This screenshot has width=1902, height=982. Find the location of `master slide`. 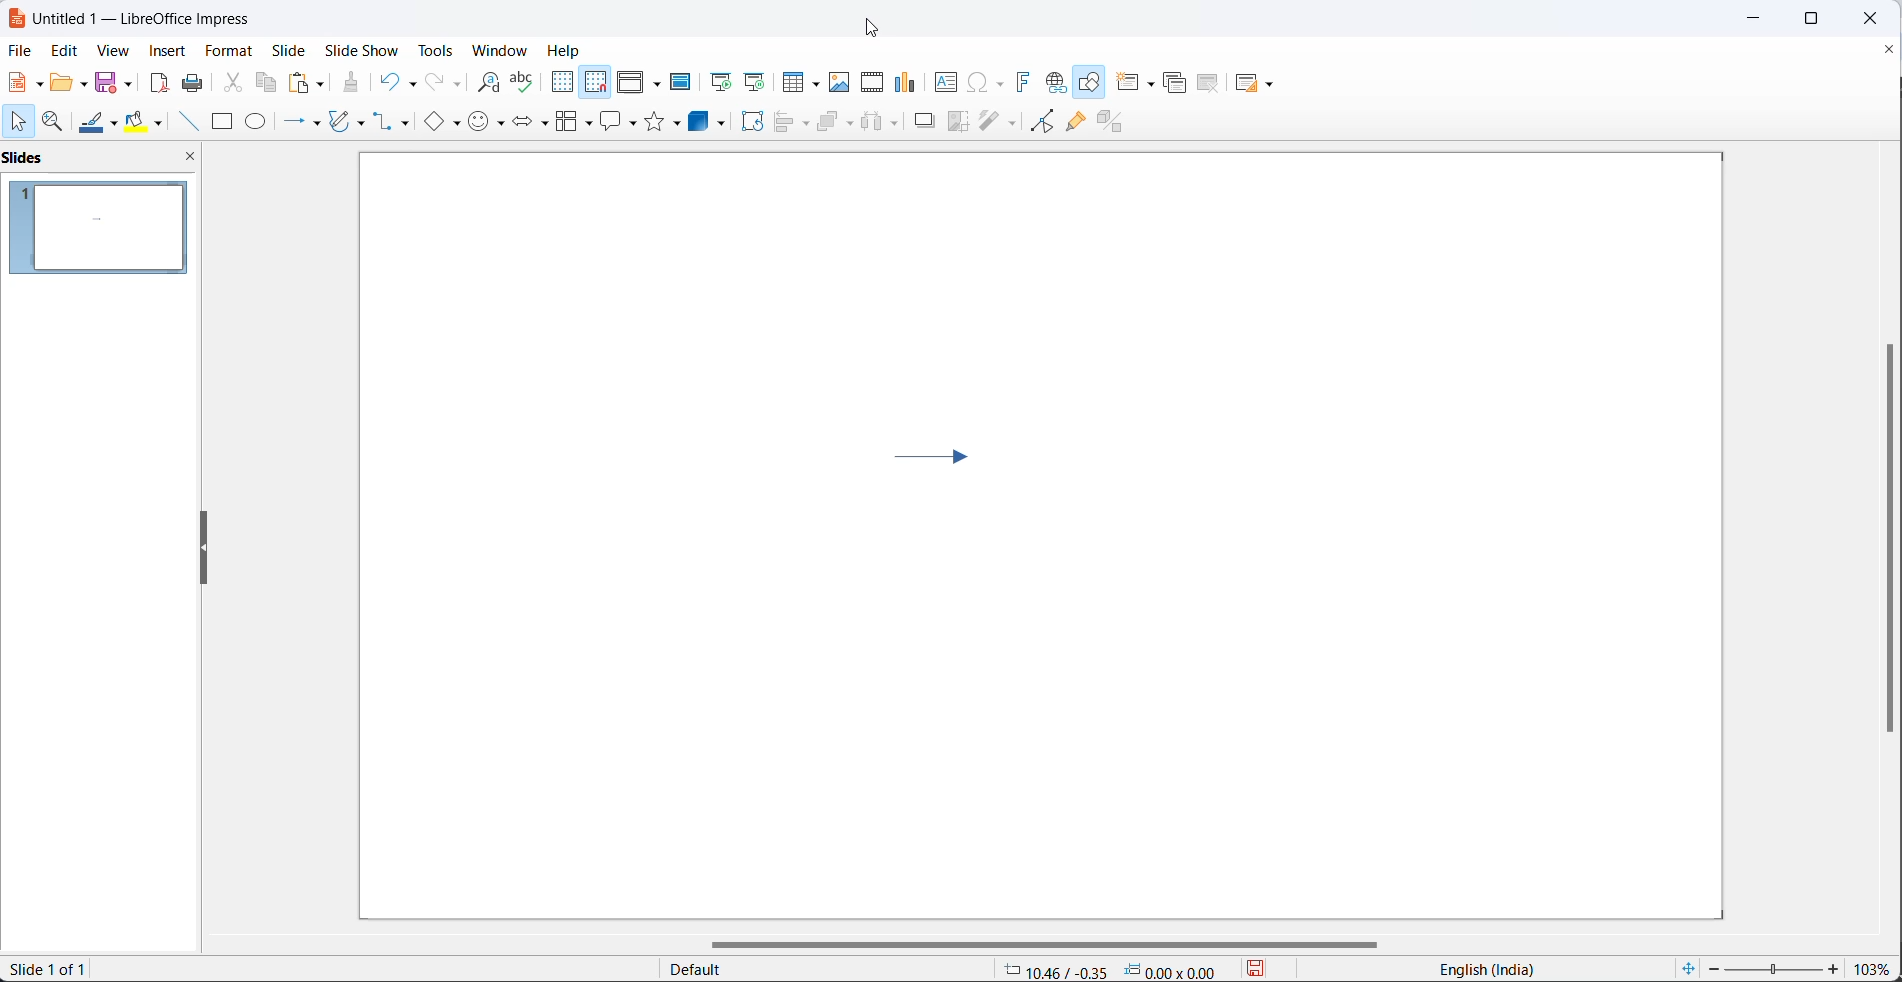

master slide is located at coordinates (682, 83).